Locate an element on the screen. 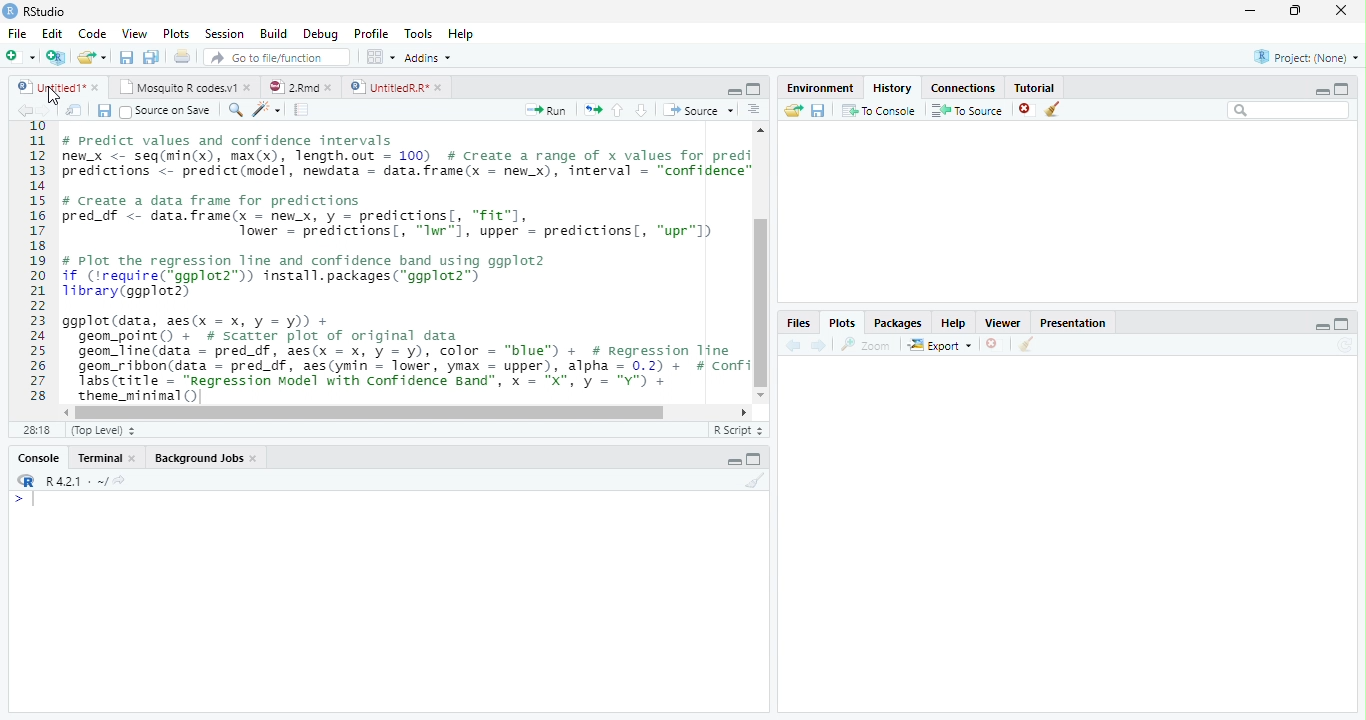 Image resolution: width=1366 pixels, height=720 pixels. Close  is located at coordinates (1342, 12).